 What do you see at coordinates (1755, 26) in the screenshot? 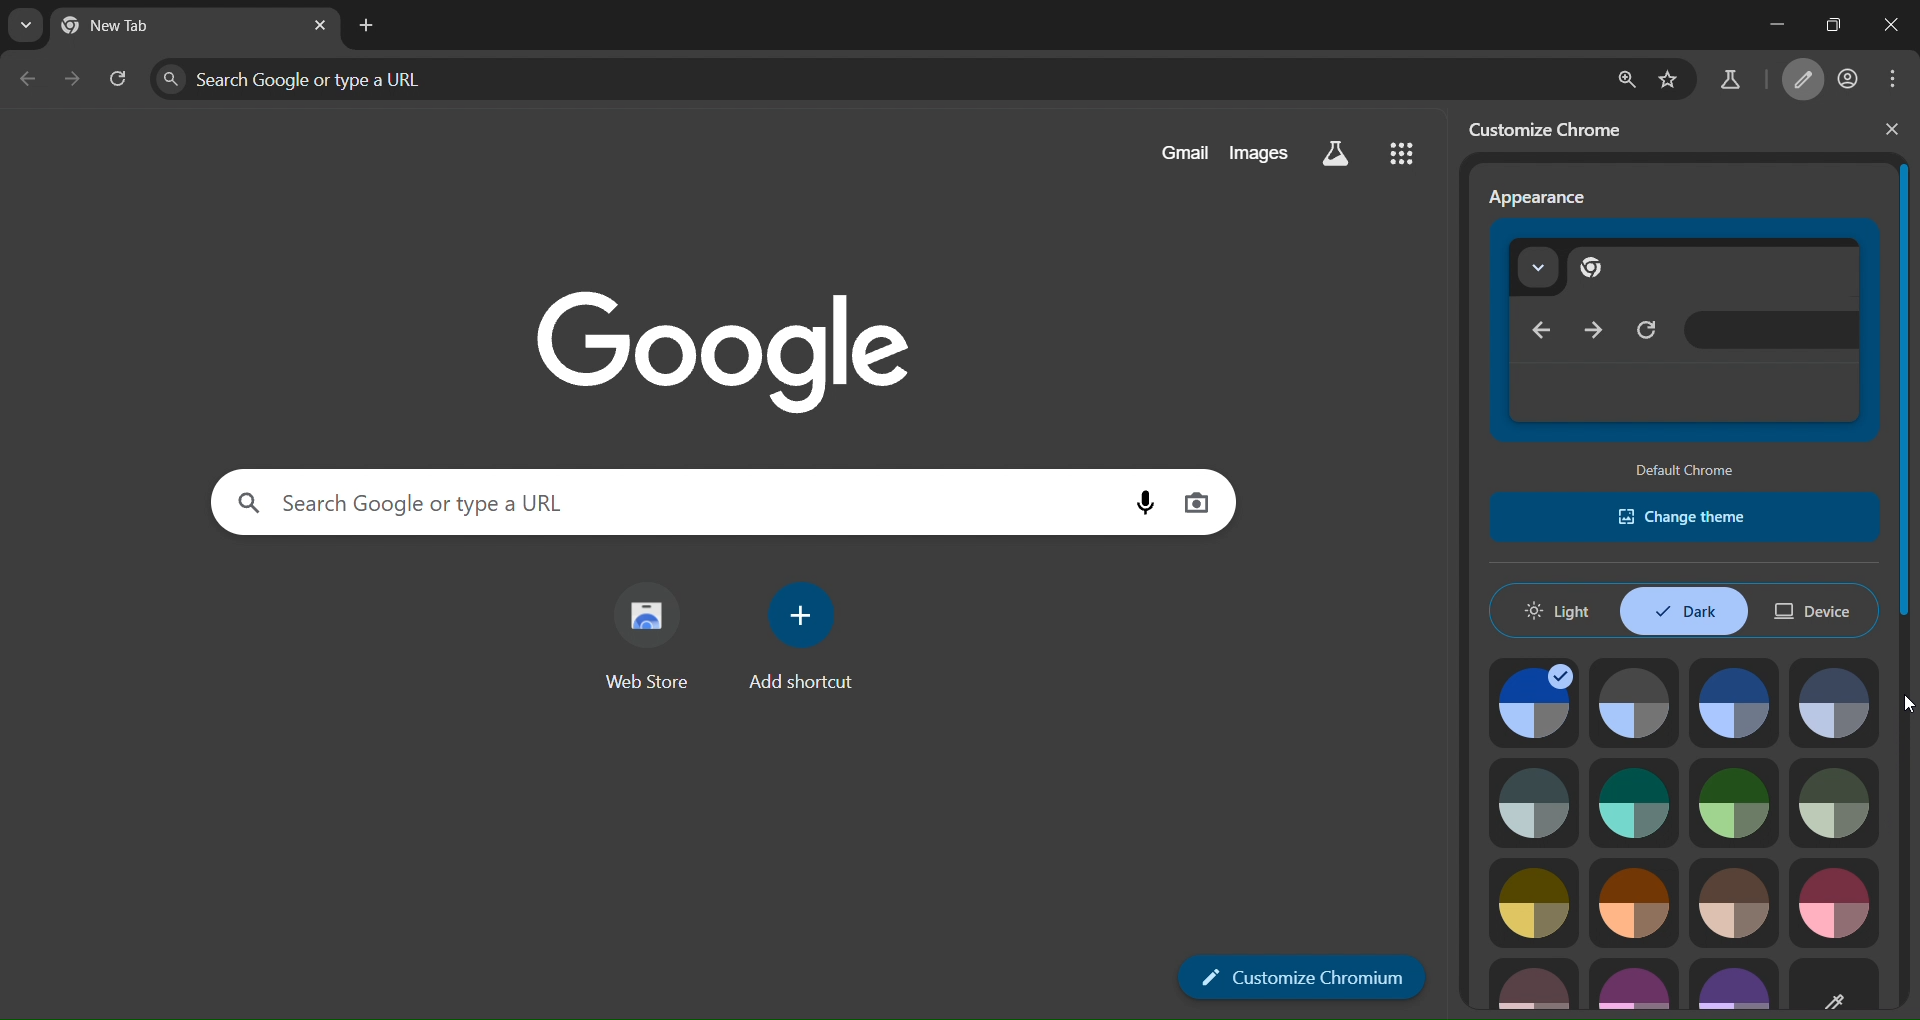
I see `minimize` at bounding box center [1755, 26].